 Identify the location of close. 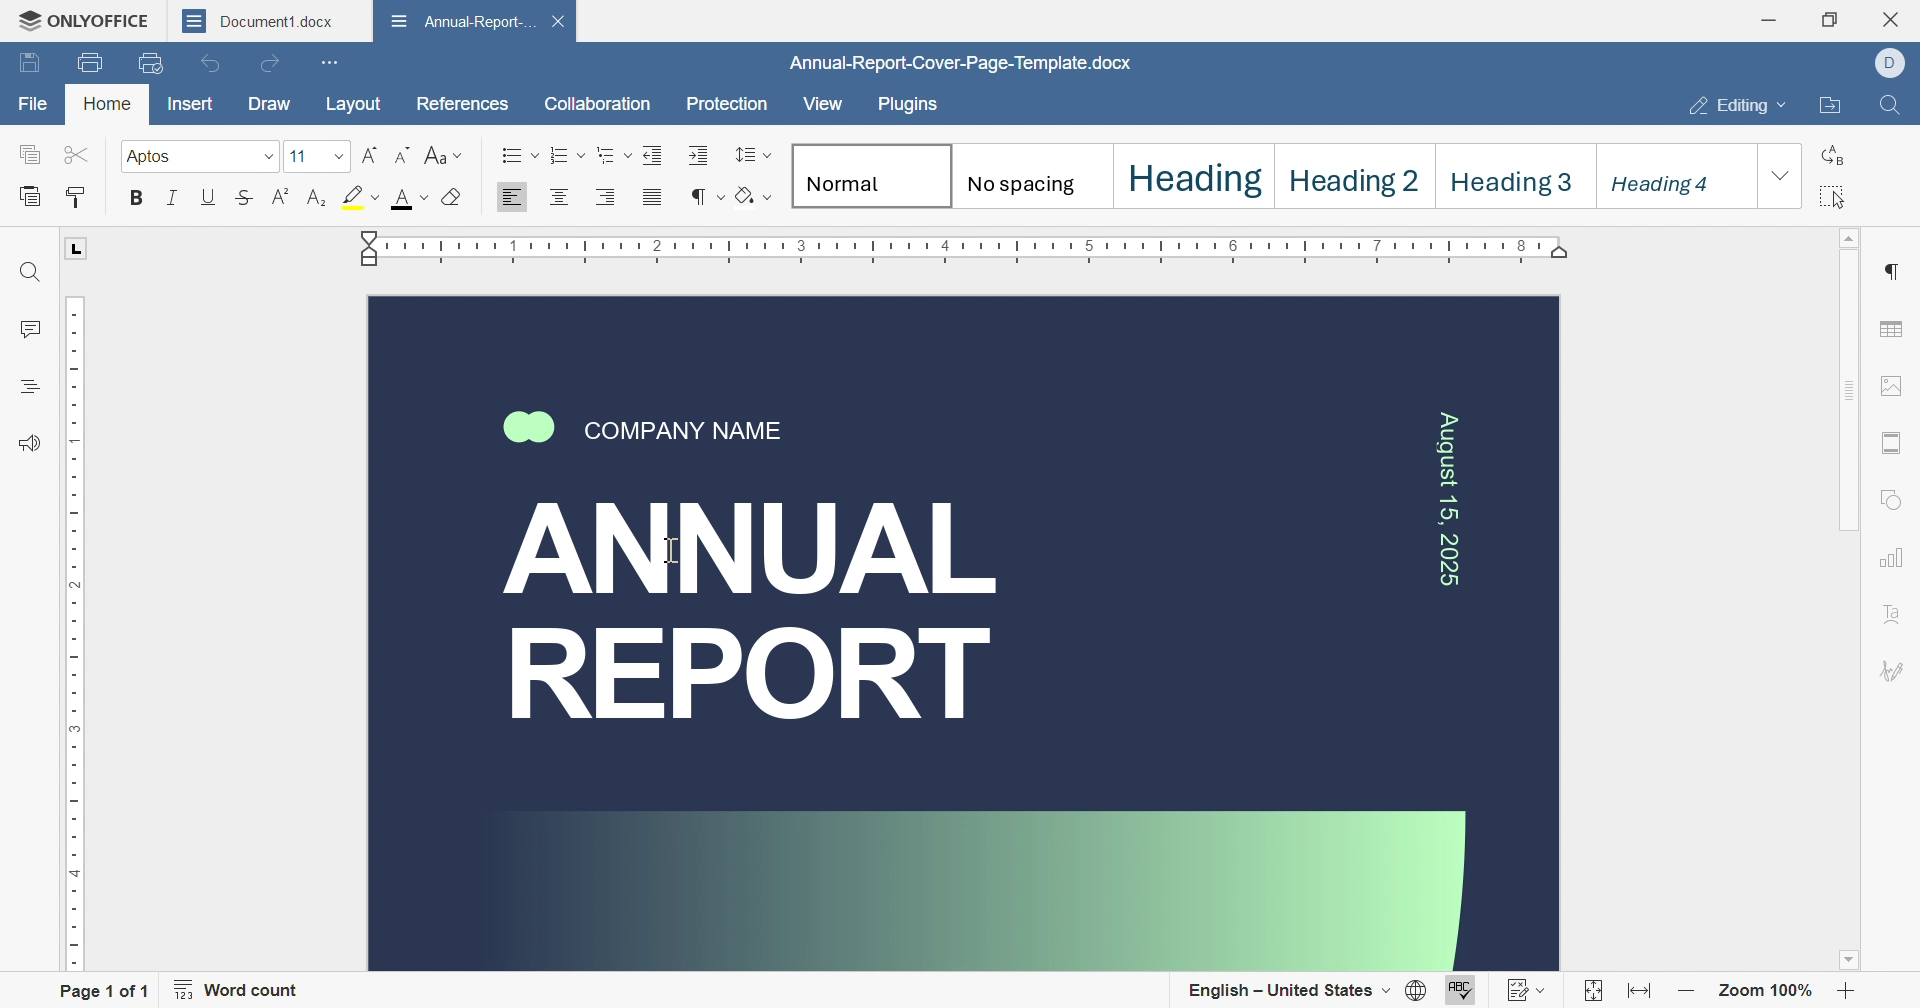
(559, 19).